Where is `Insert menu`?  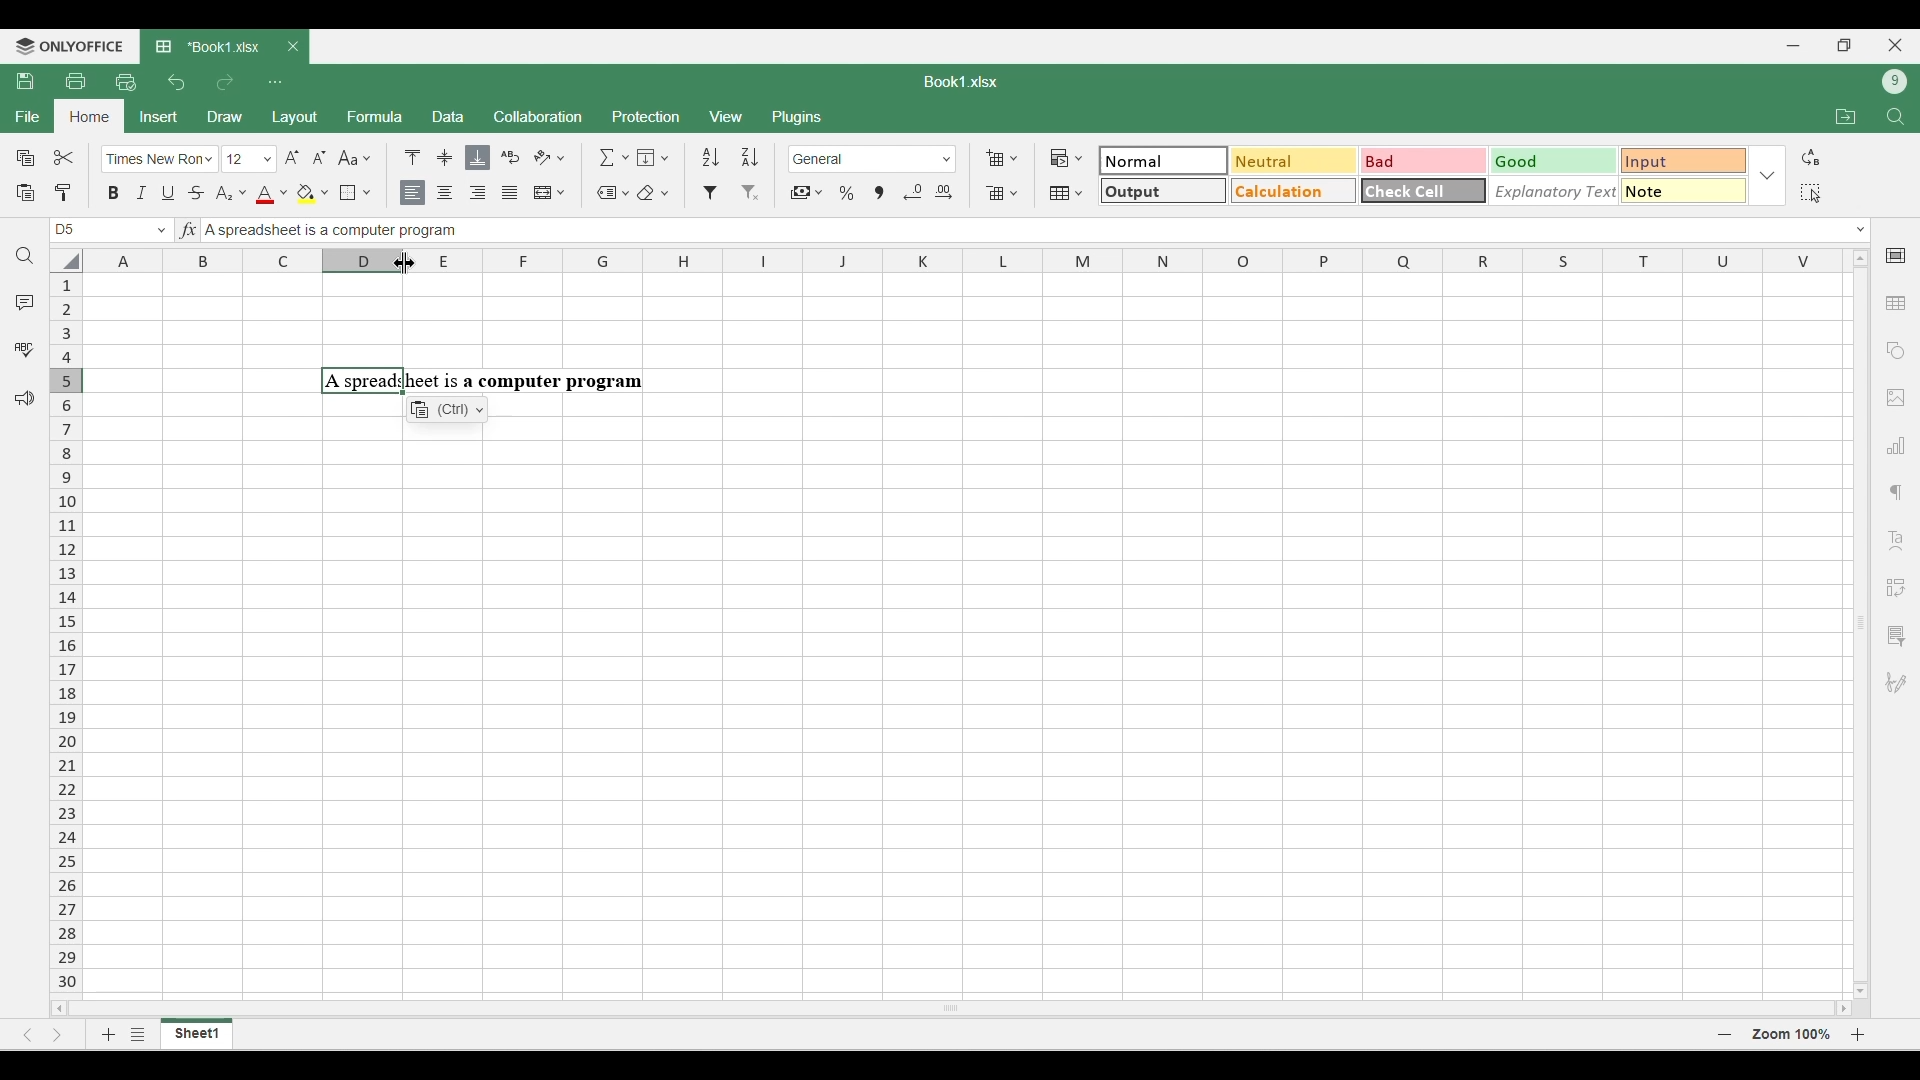 Insert menu is located at coordinates (159, 117).